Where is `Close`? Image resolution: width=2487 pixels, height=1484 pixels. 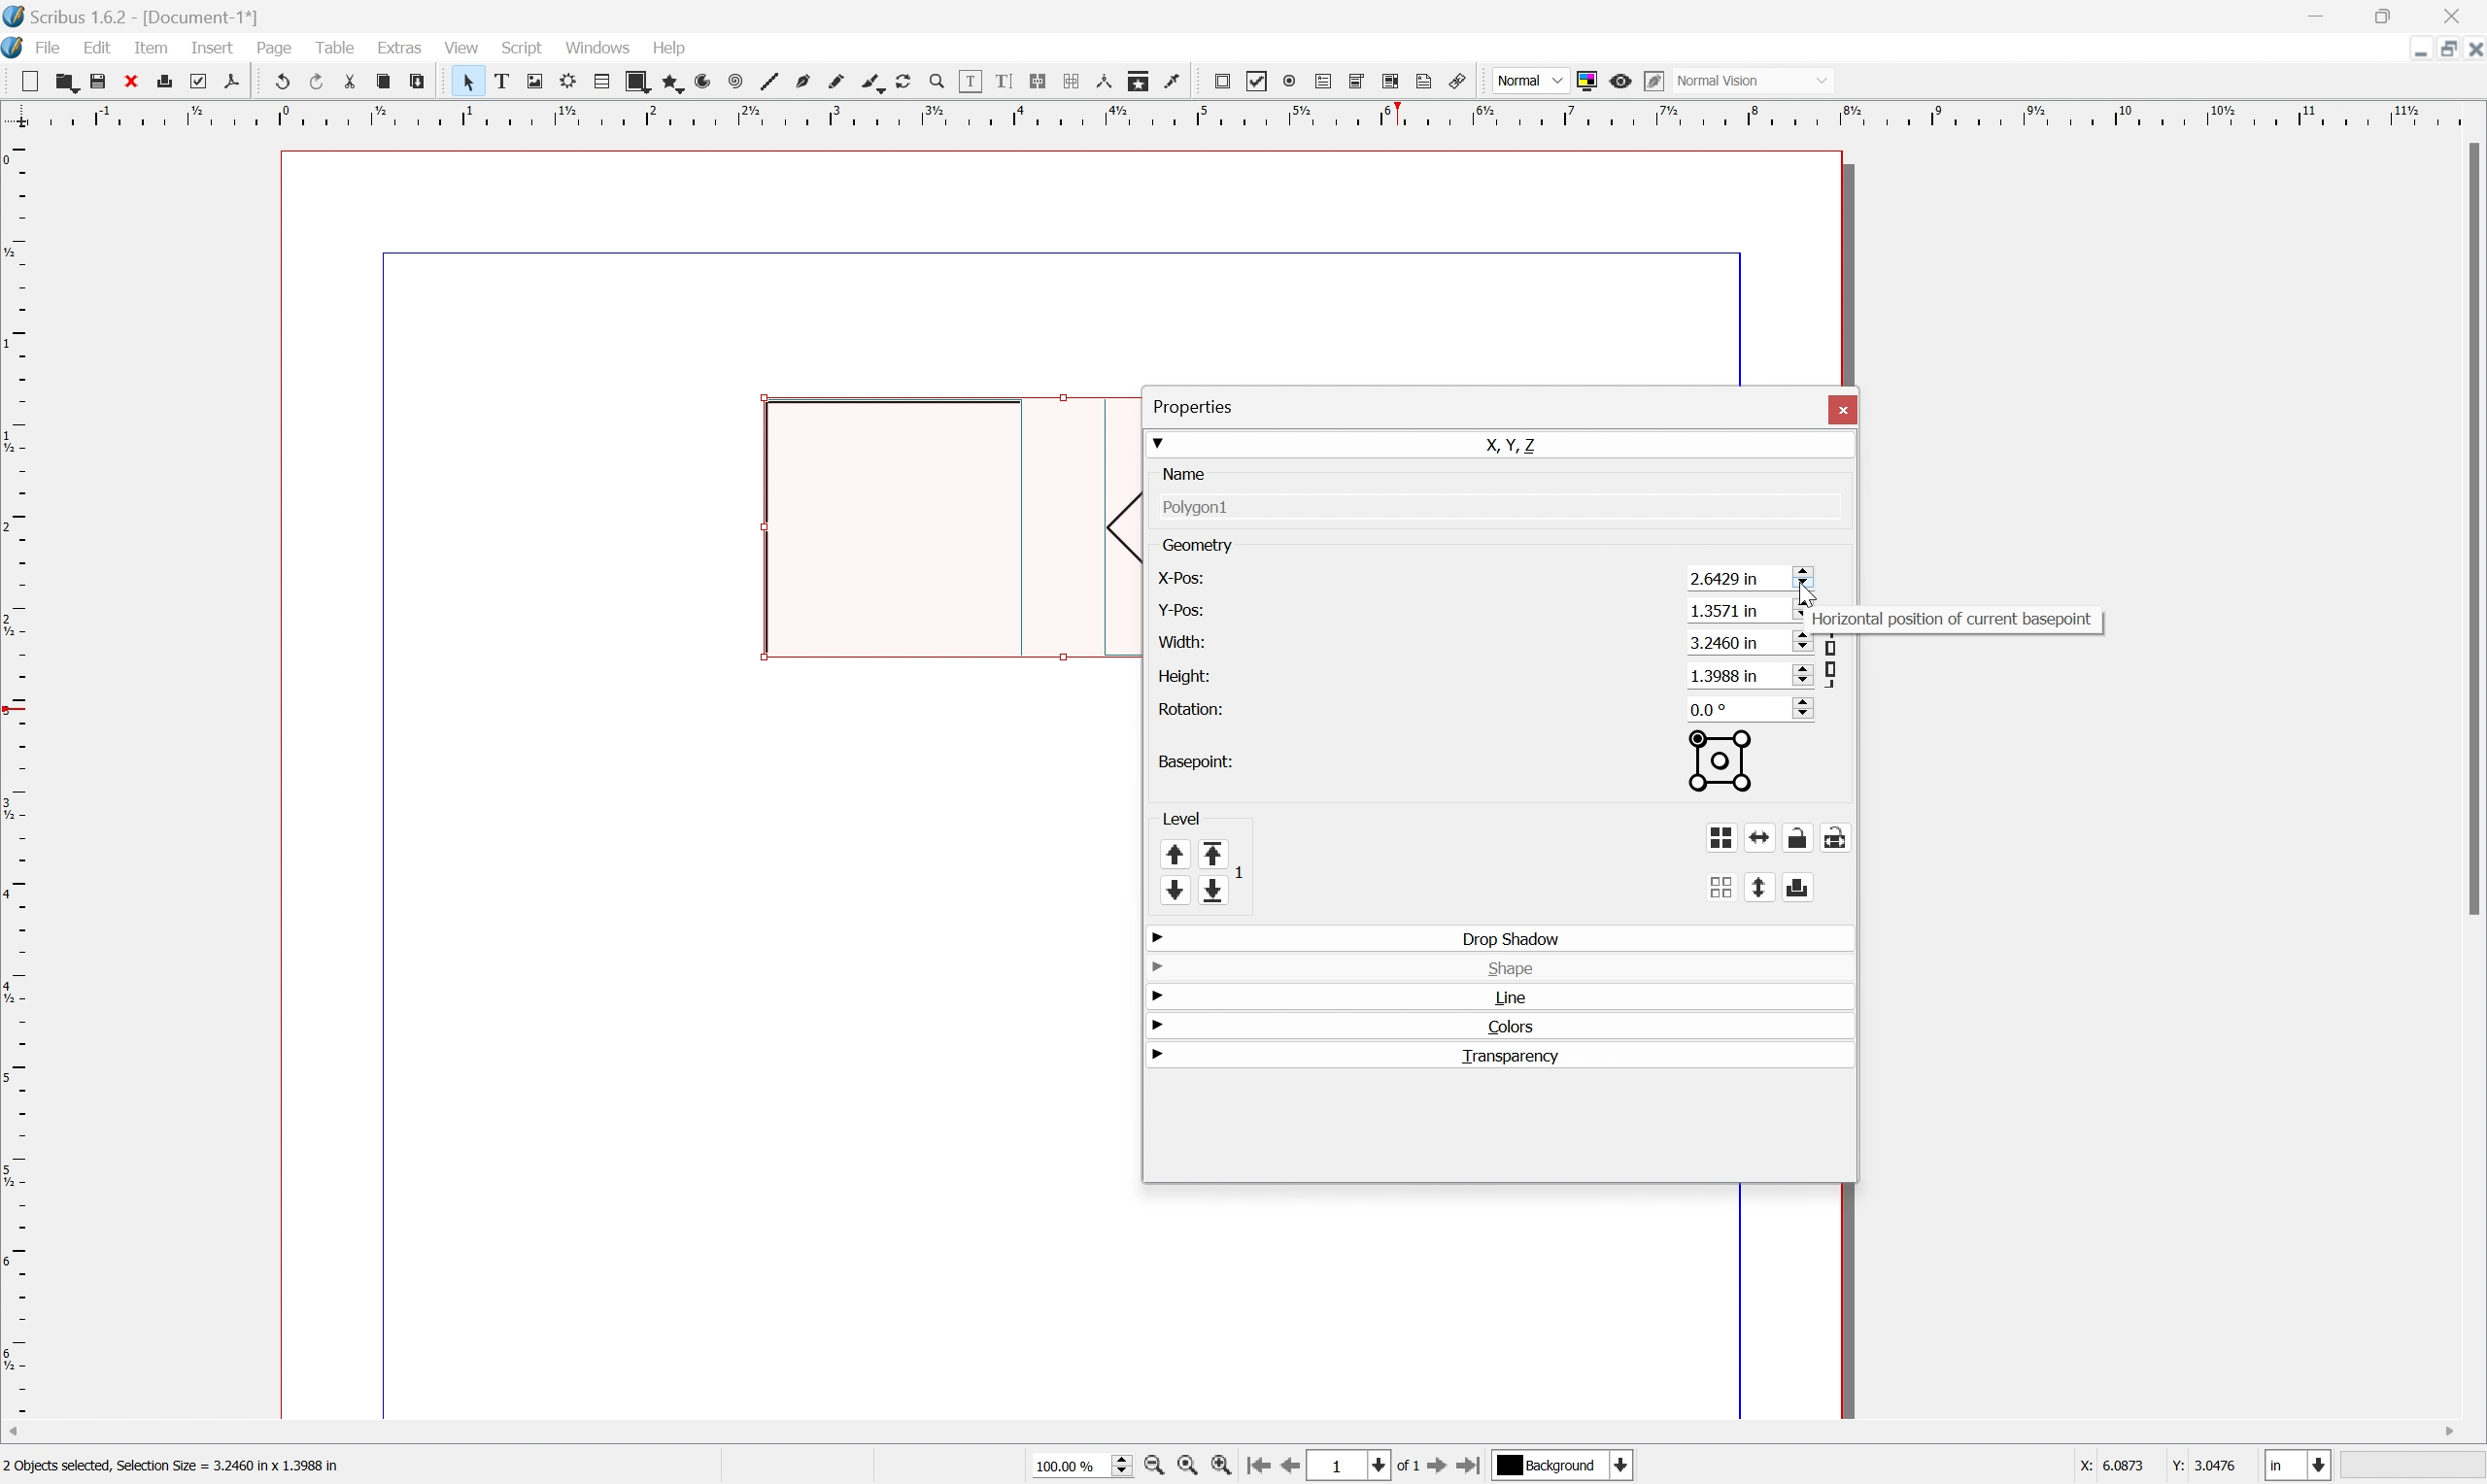
Close is located at coordinates (2471, 48).